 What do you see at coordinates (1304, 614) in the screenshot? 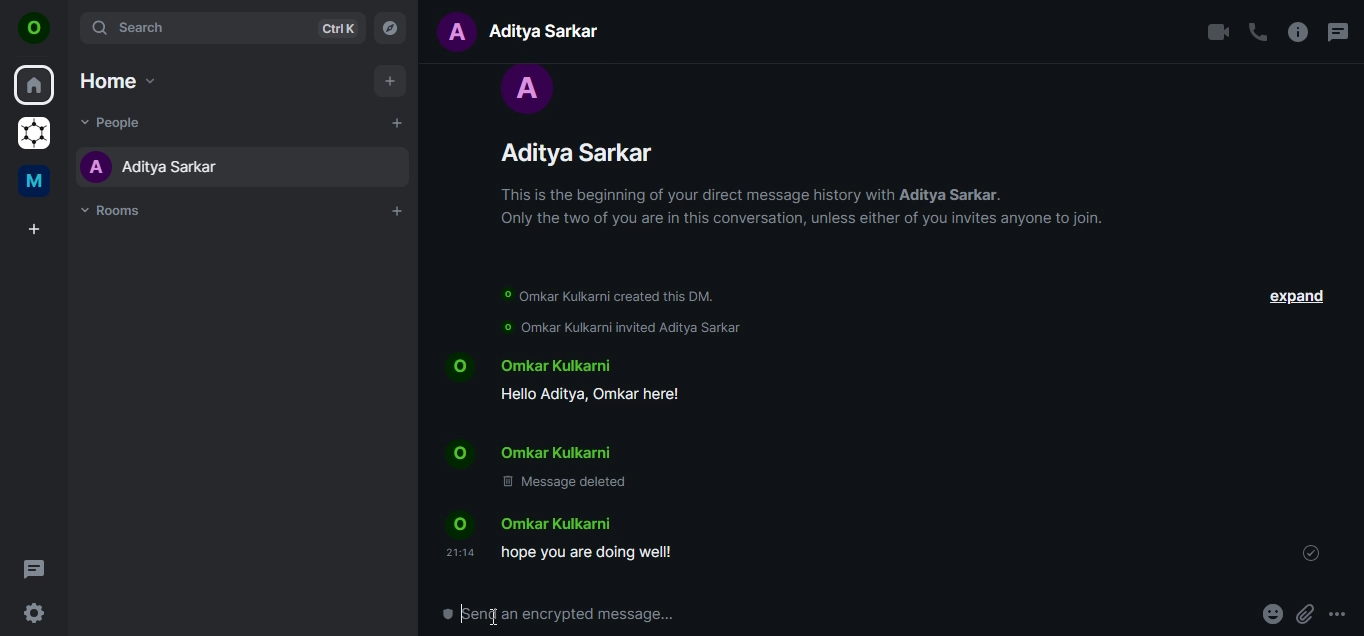
I see `attachment` at bounding box center [1304, 614].